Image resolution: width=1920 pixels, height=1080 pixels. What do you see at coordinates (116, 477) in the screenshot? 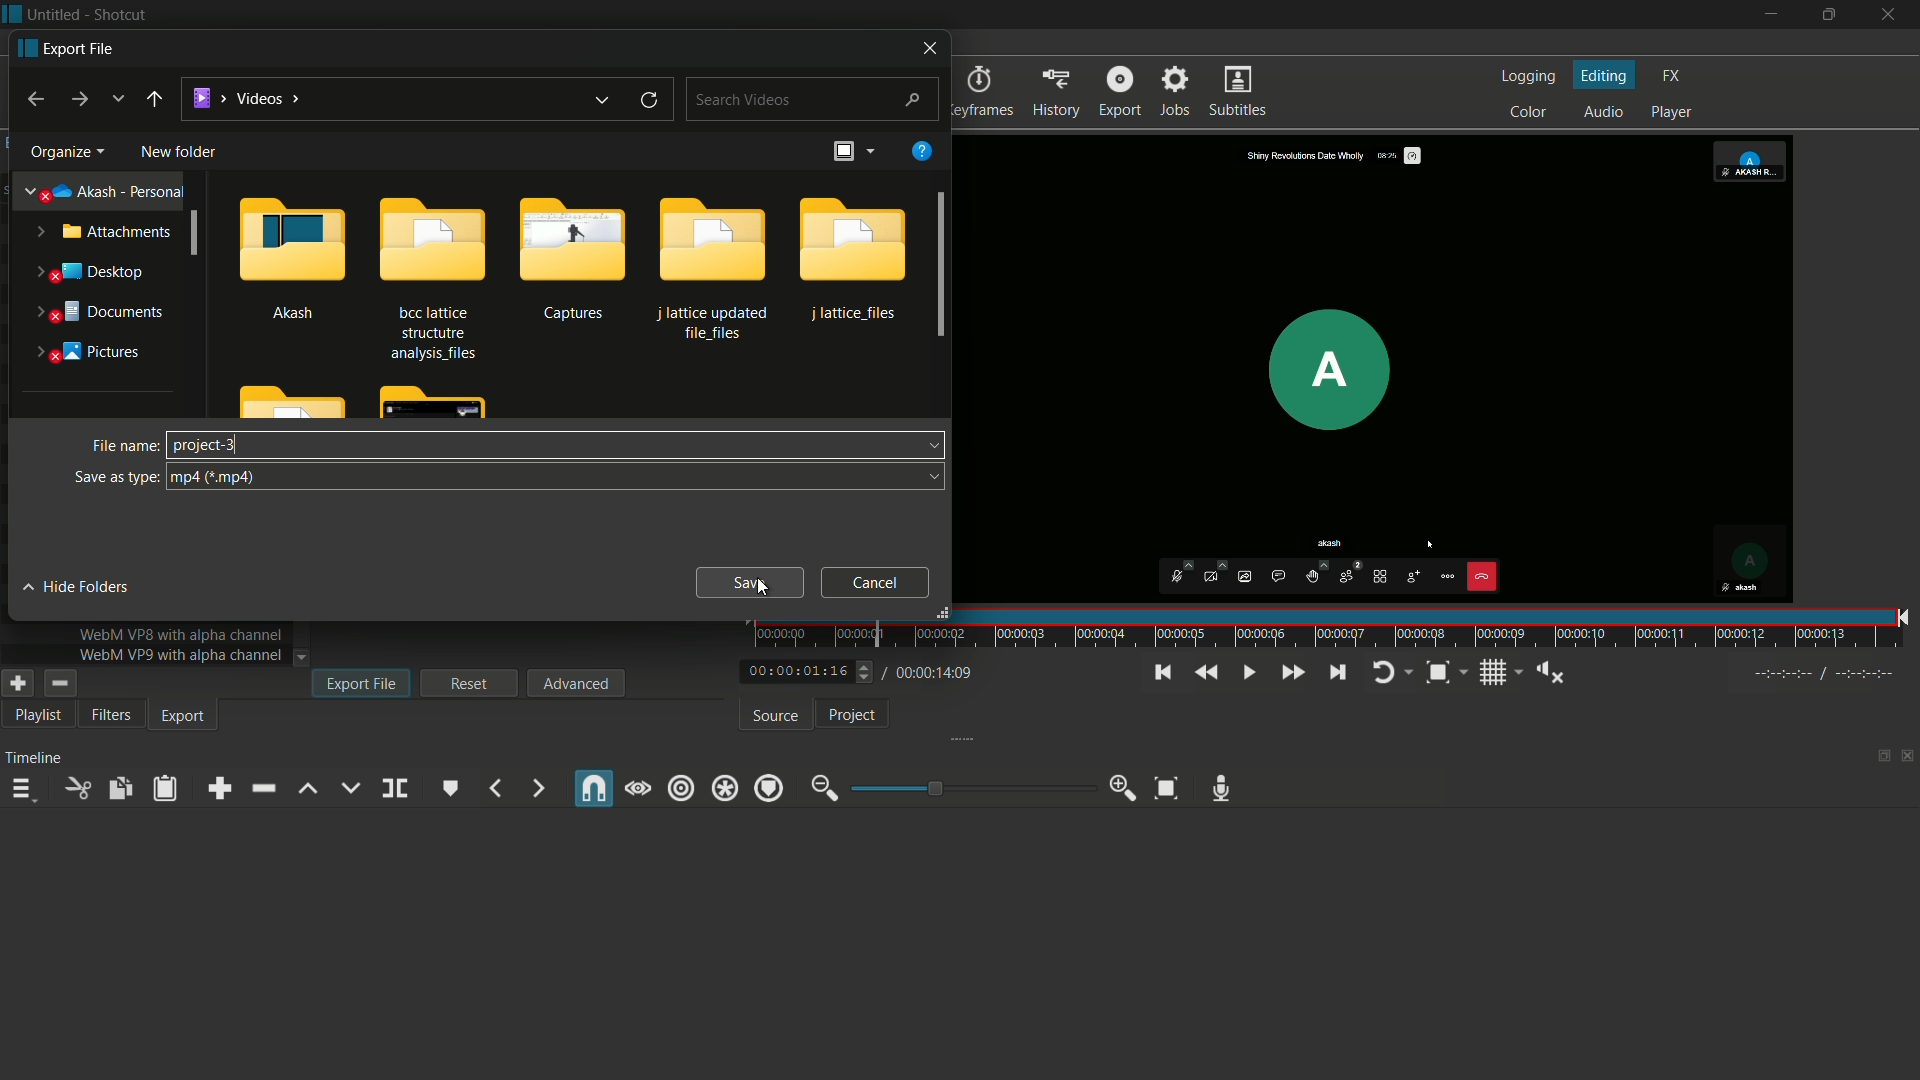
I see `save as type` at bounding box center [116, 477].